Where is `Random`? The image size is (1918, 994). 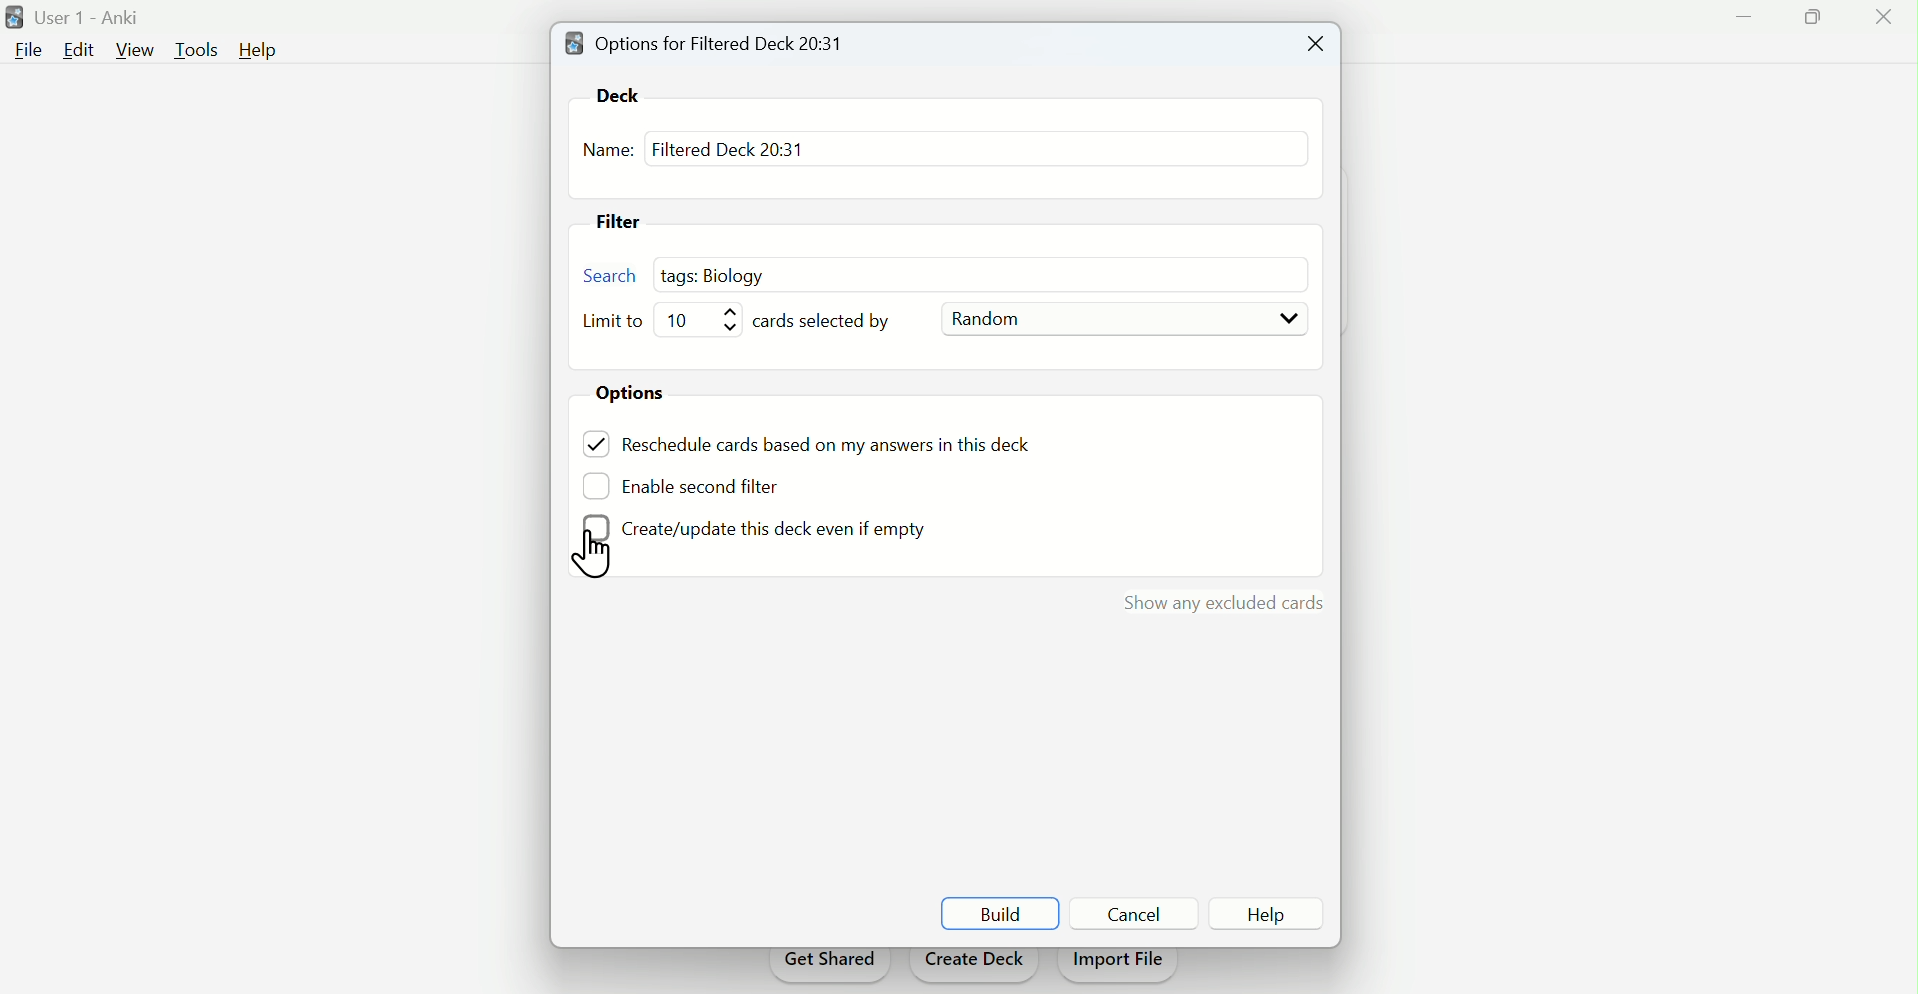
Random is located at coordinates (1125, 320).